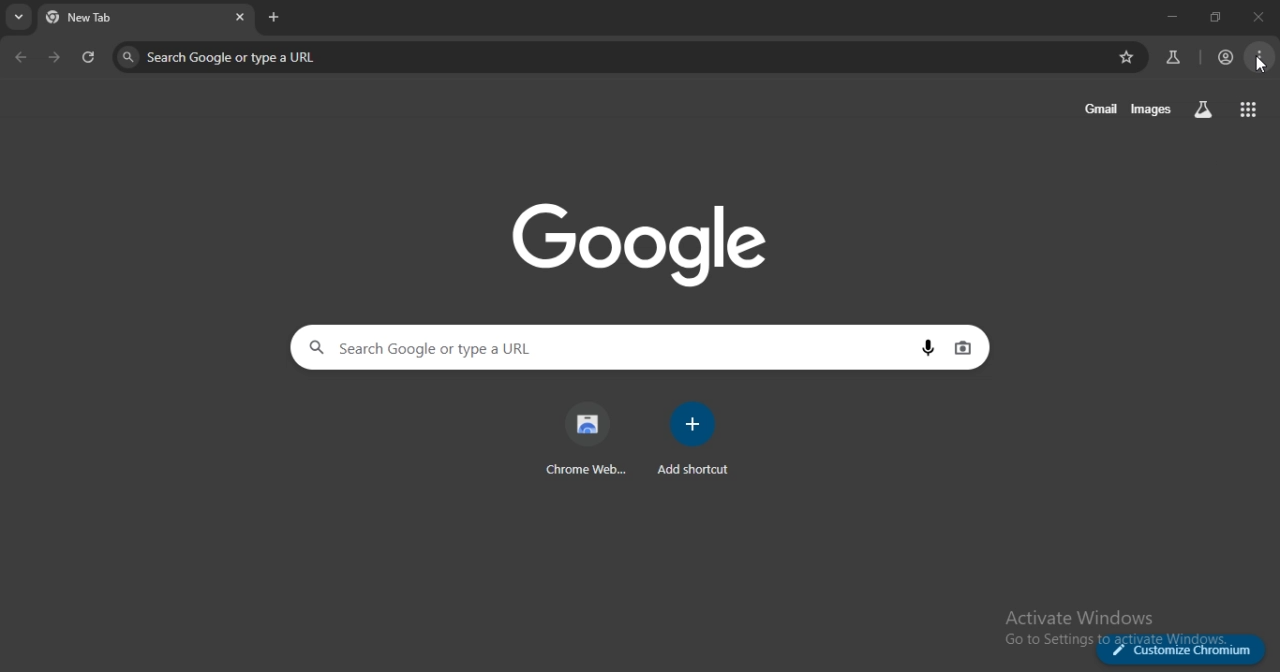 The height and width of the screenshot is (672, 1280). What do you see at coordinates (698, 437) in the screenshot?
I see `add shortcut` at bounding box center [698, 437].